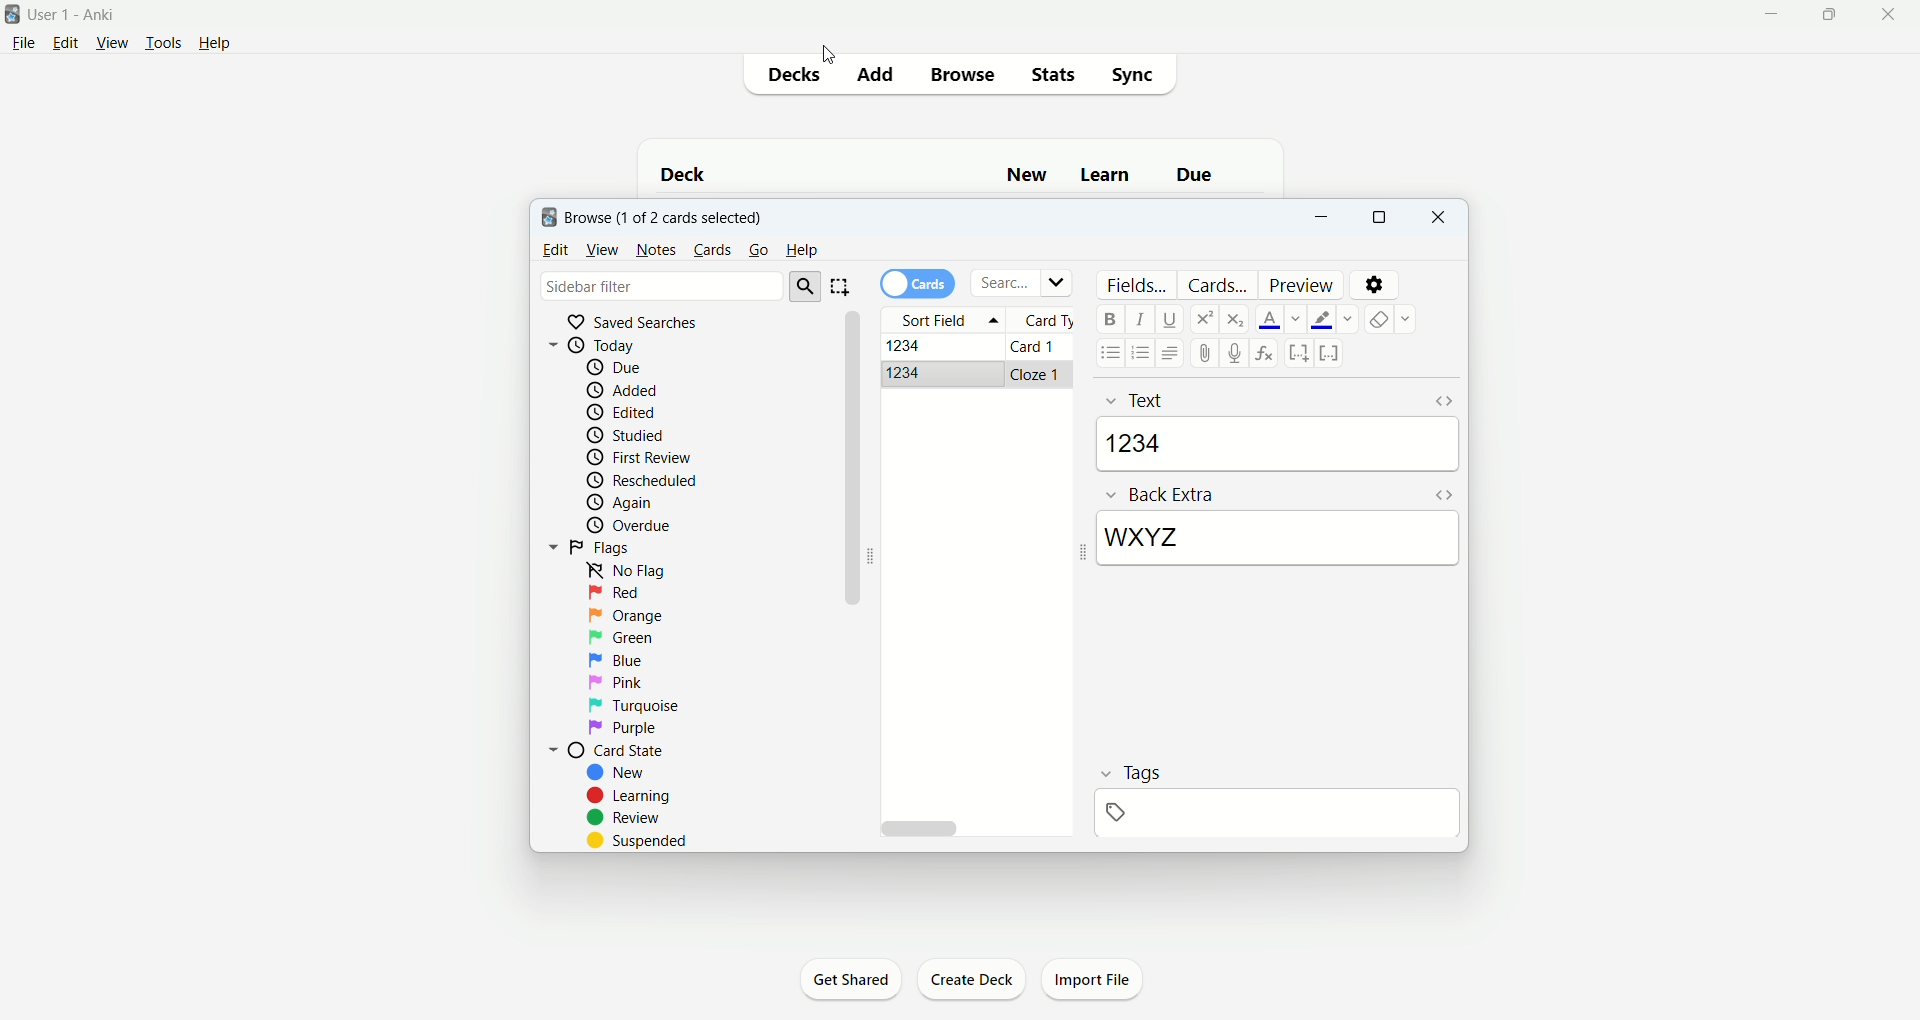  Describe the element at coordinates (1141, 319) in the screenshot. I see `italics` at that location.